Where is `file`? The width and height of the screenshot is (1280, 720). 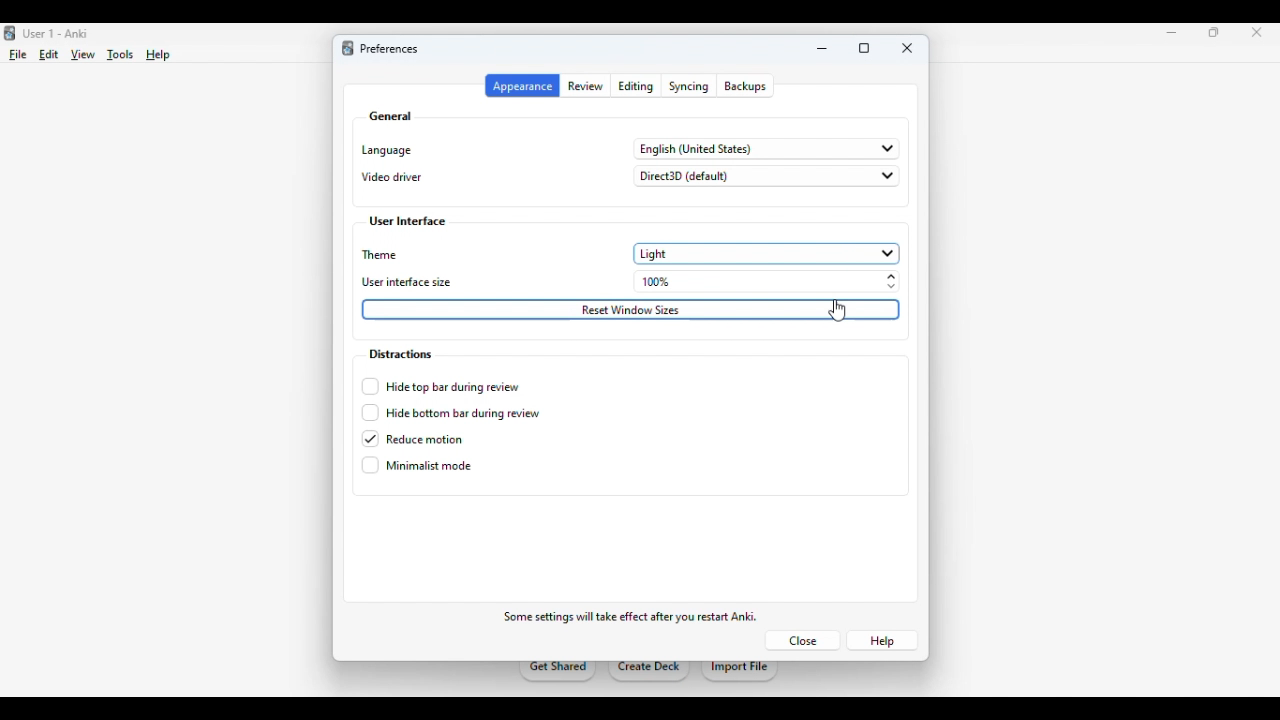 file is located at coordinates (18, 55).